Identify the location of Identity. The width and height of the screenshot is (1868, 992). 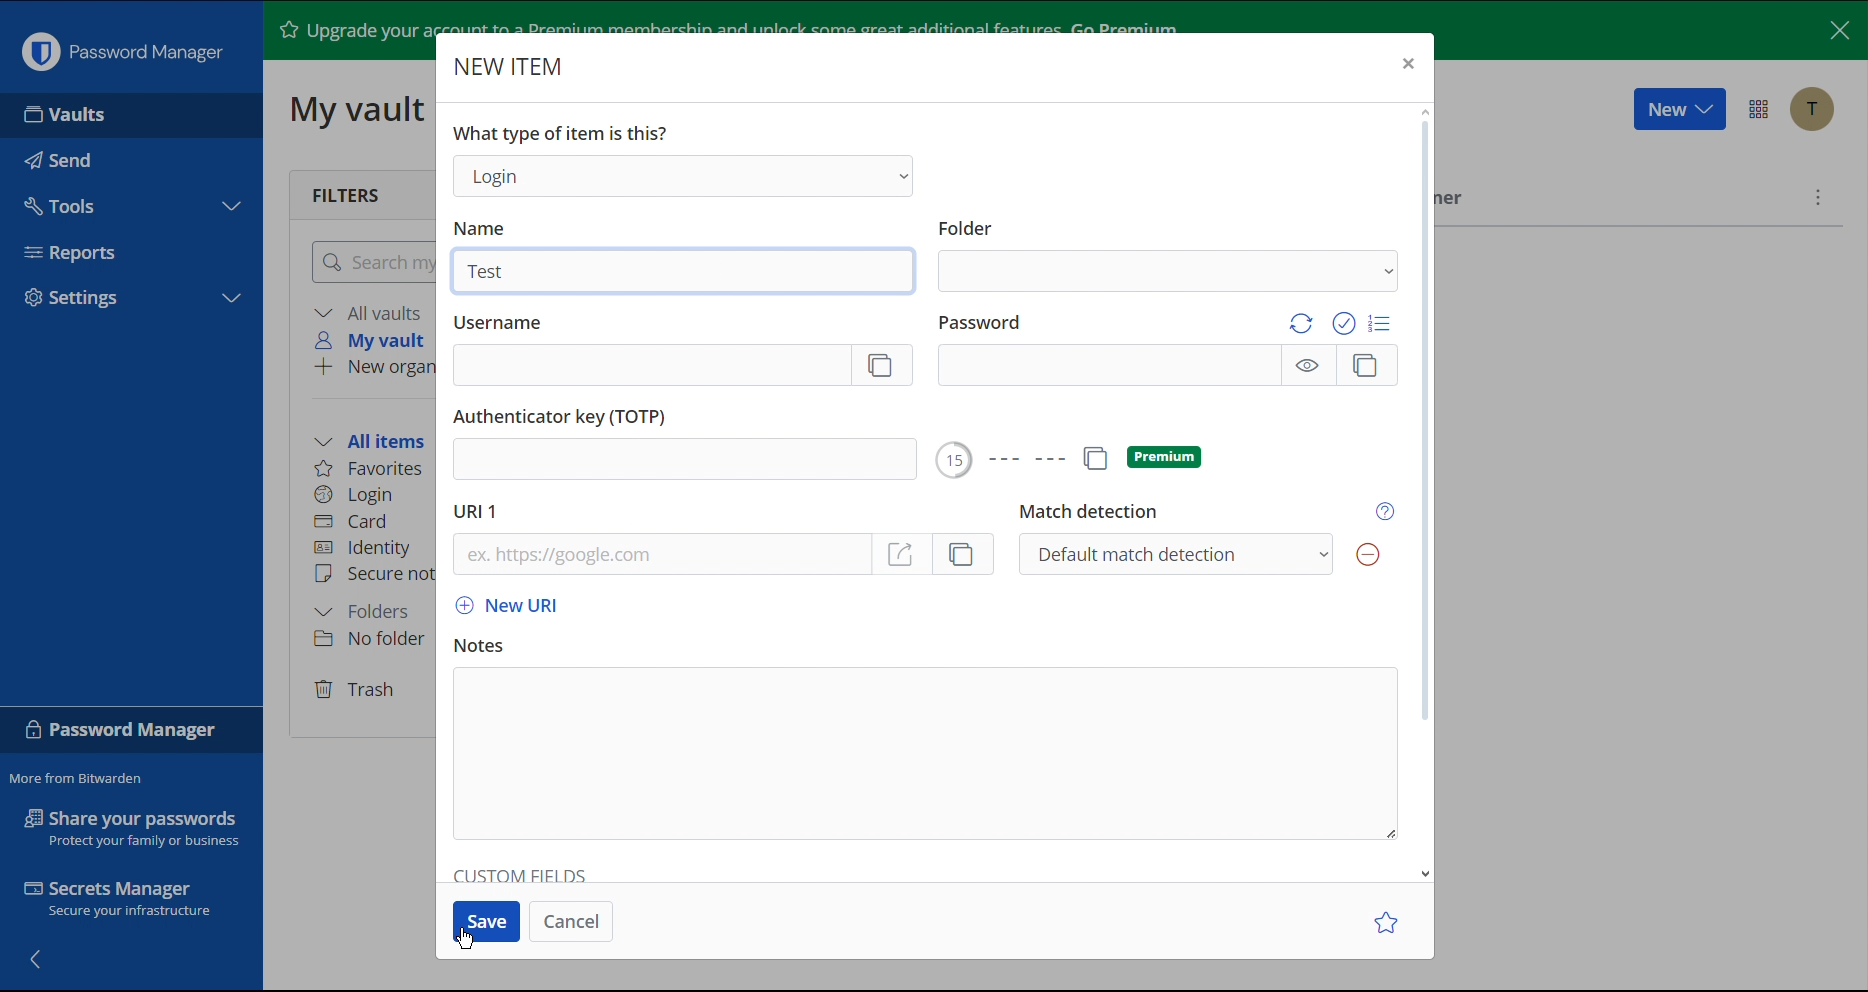
(360, 548).